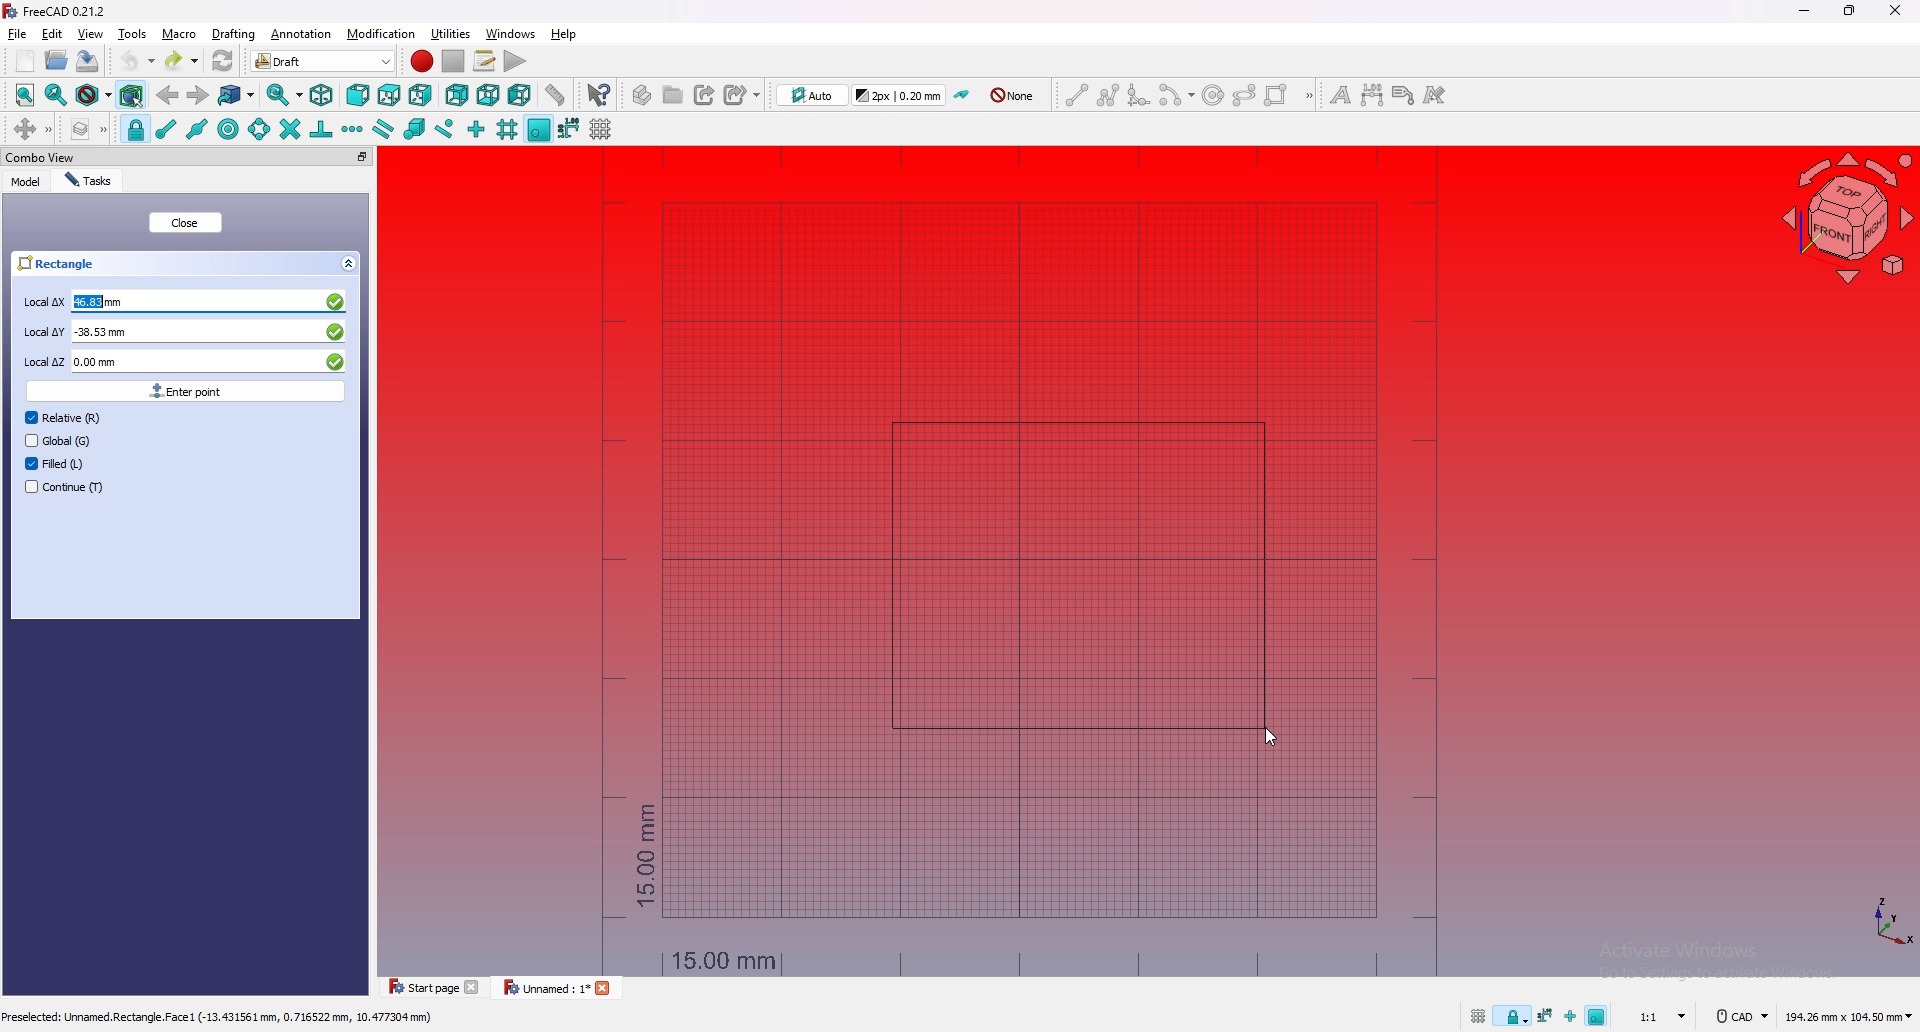  Describe the element at coordinates (1477, 1017) in the screenshot. I see `toggle grid` at that location.